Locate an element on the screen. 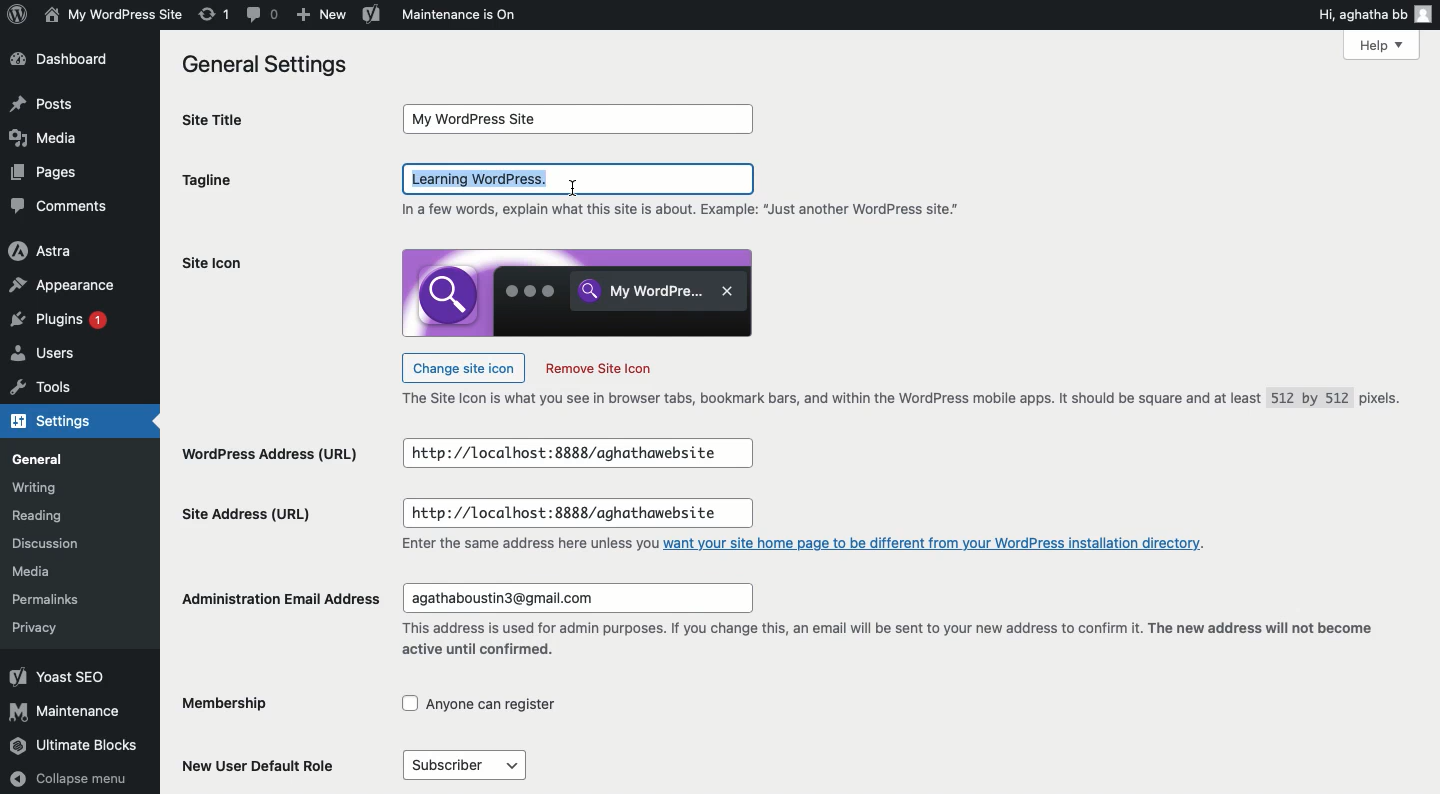  Click is located at coordinates (580, 179).